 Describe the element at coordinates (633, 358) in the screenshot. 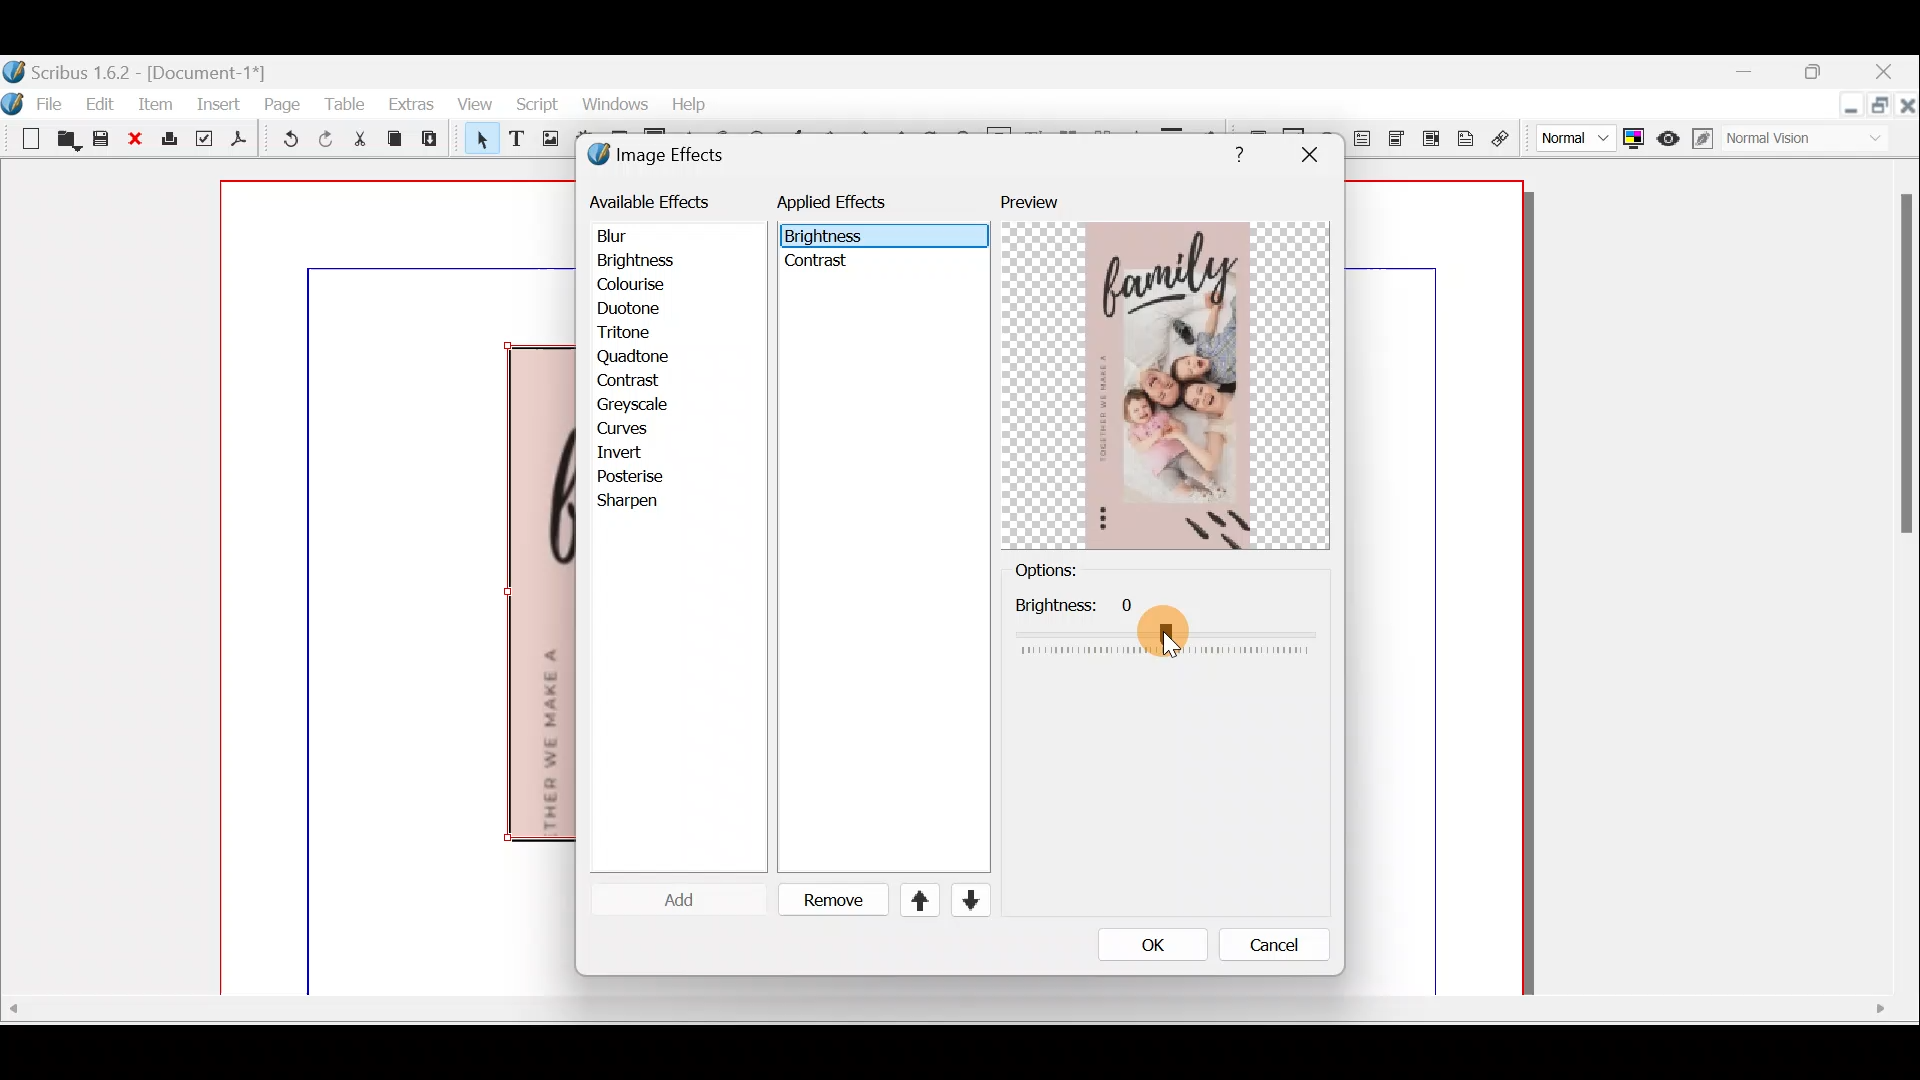

I see `Quatone` at that location.